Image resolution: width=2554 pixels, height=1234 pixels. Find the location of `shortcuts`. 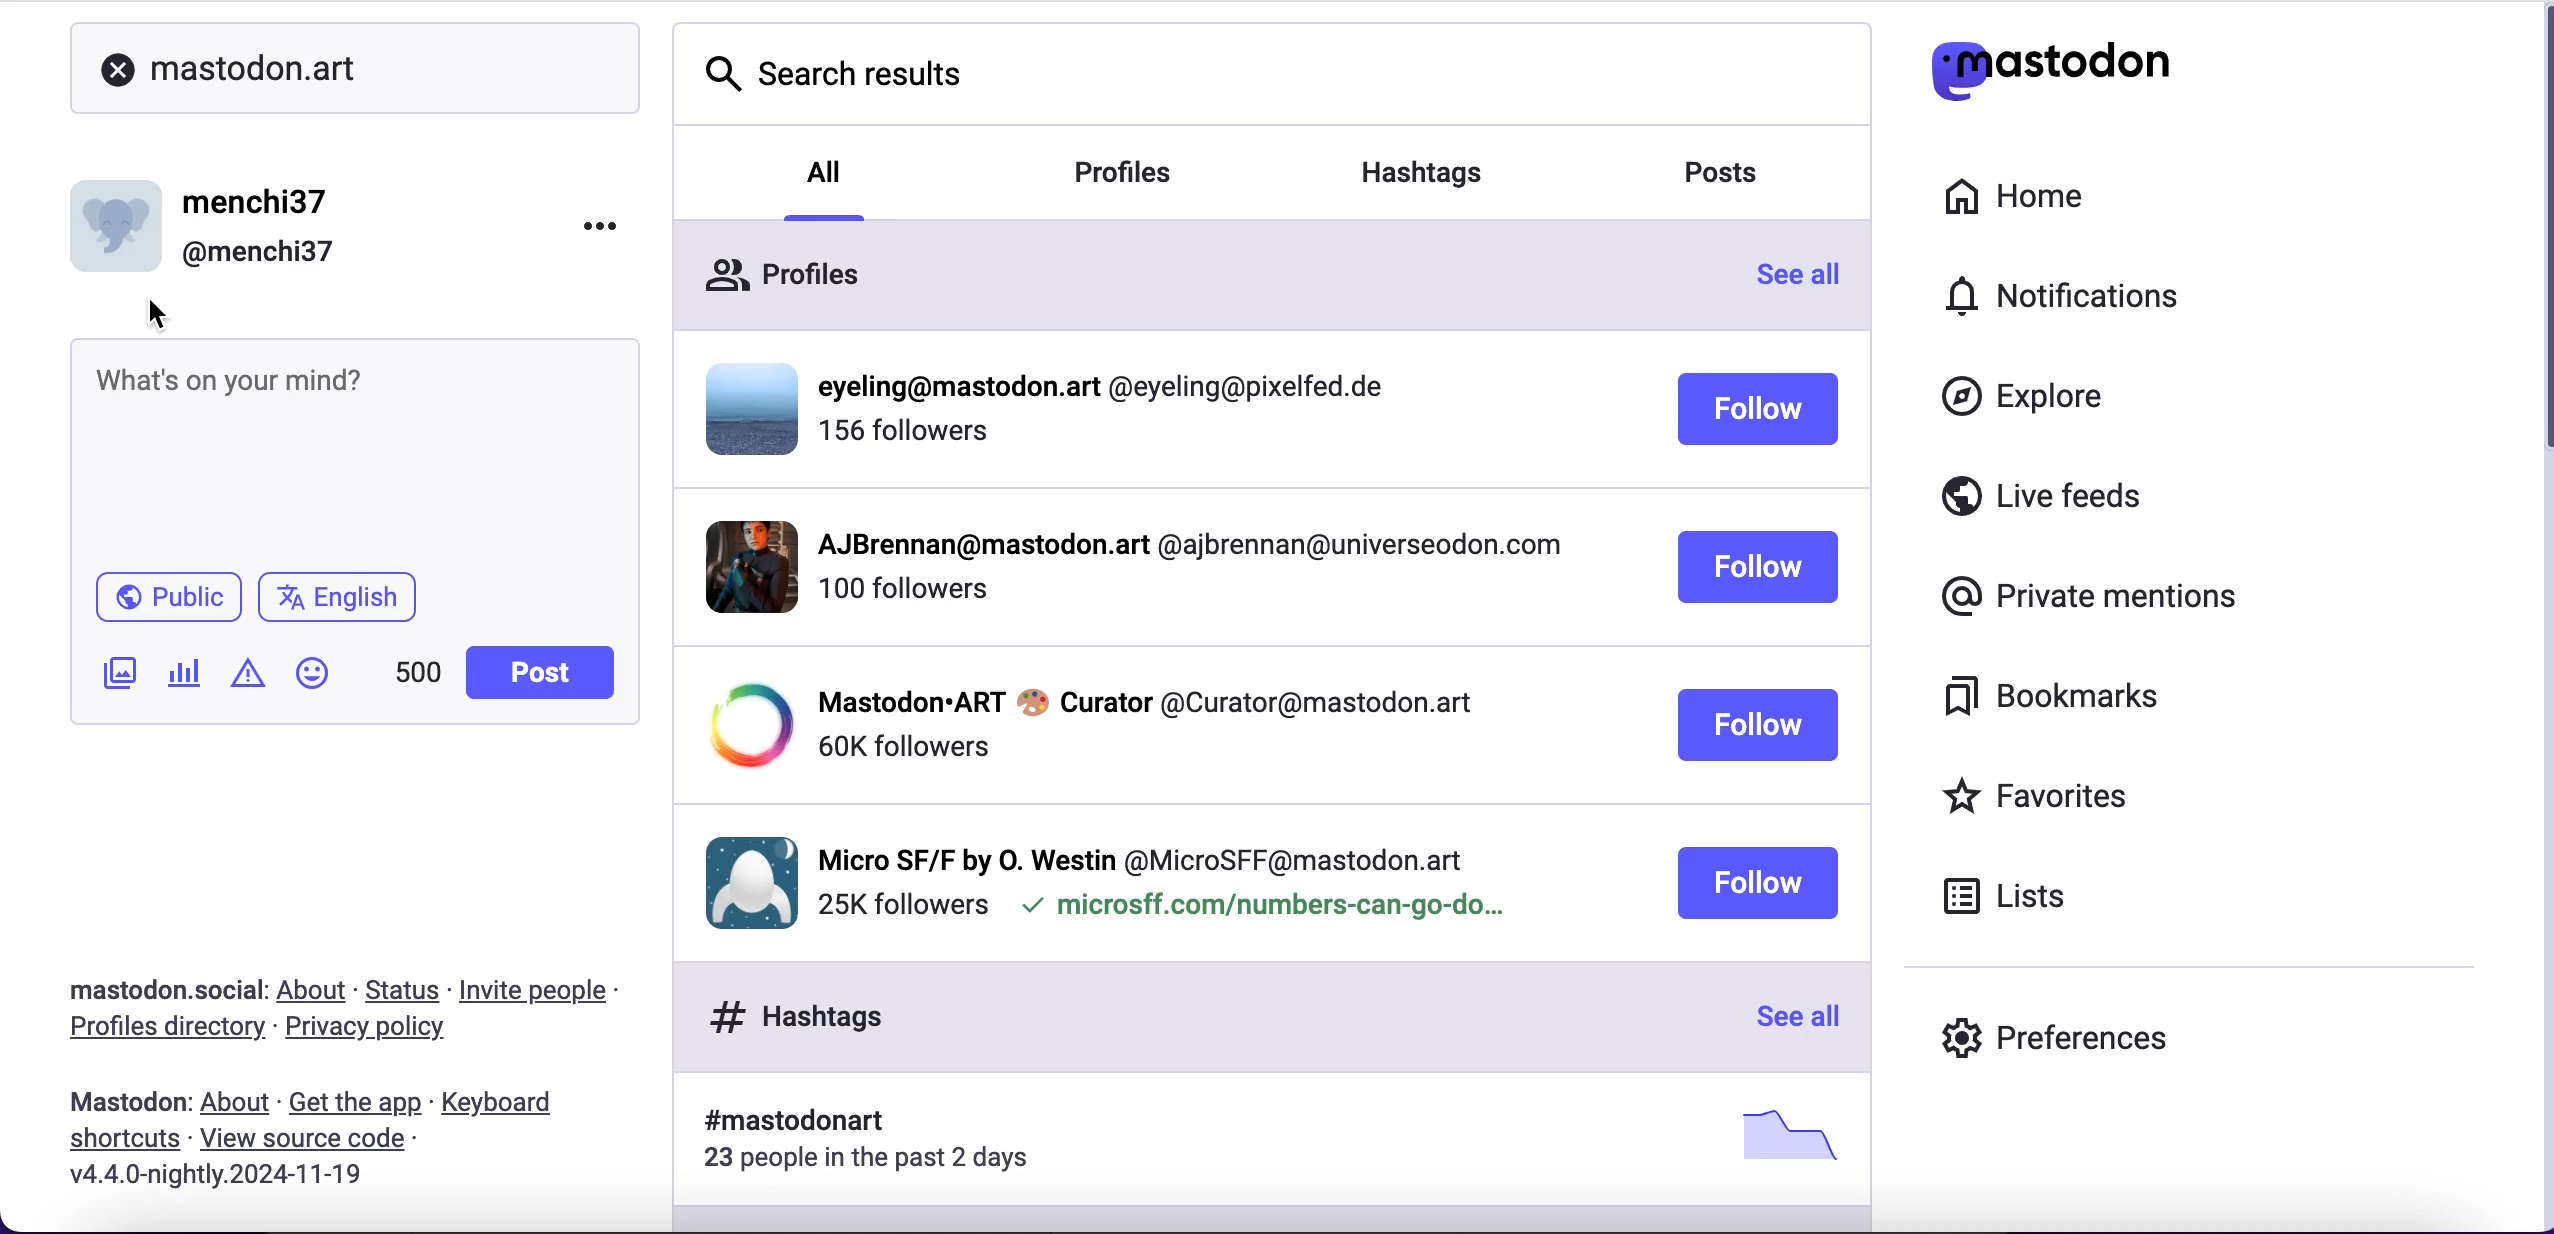

shortcuts is located at coordinates (126, 1141).